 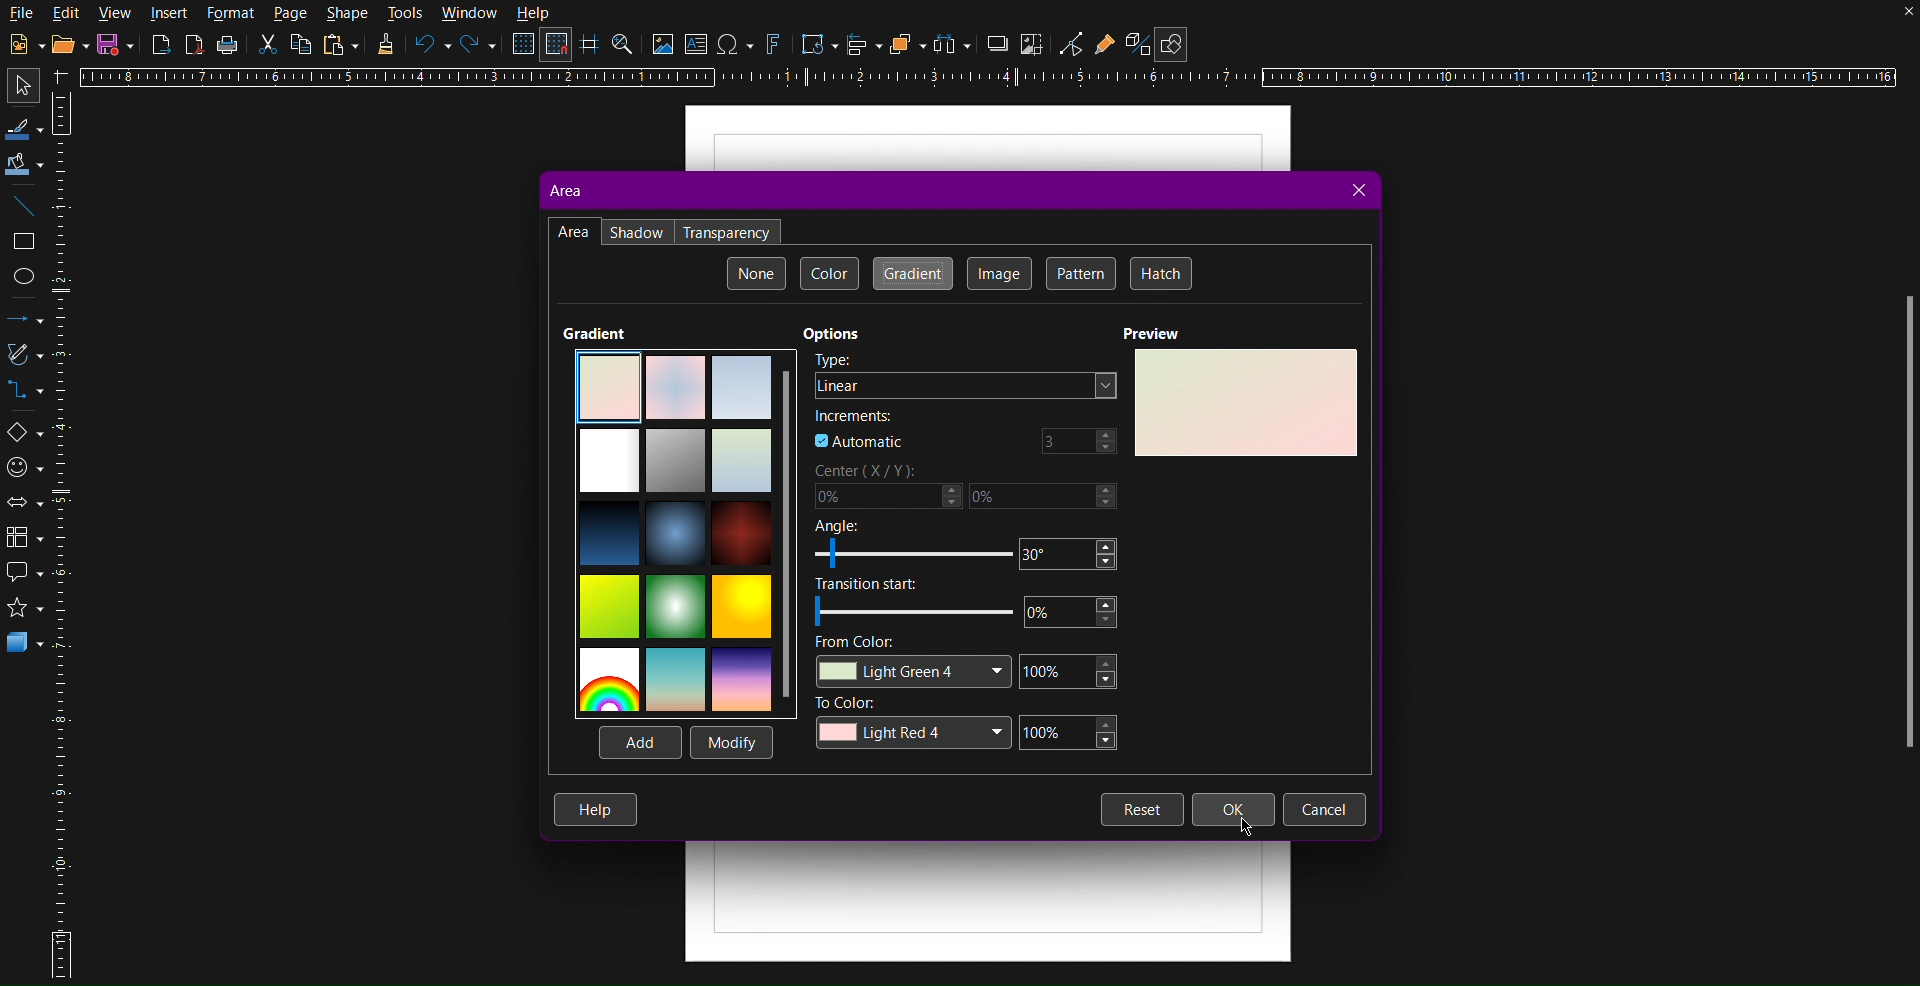 What do you see at coordinates (970, 726) in the screenshot?
I see `To Color` at bounding box center [970, 726].